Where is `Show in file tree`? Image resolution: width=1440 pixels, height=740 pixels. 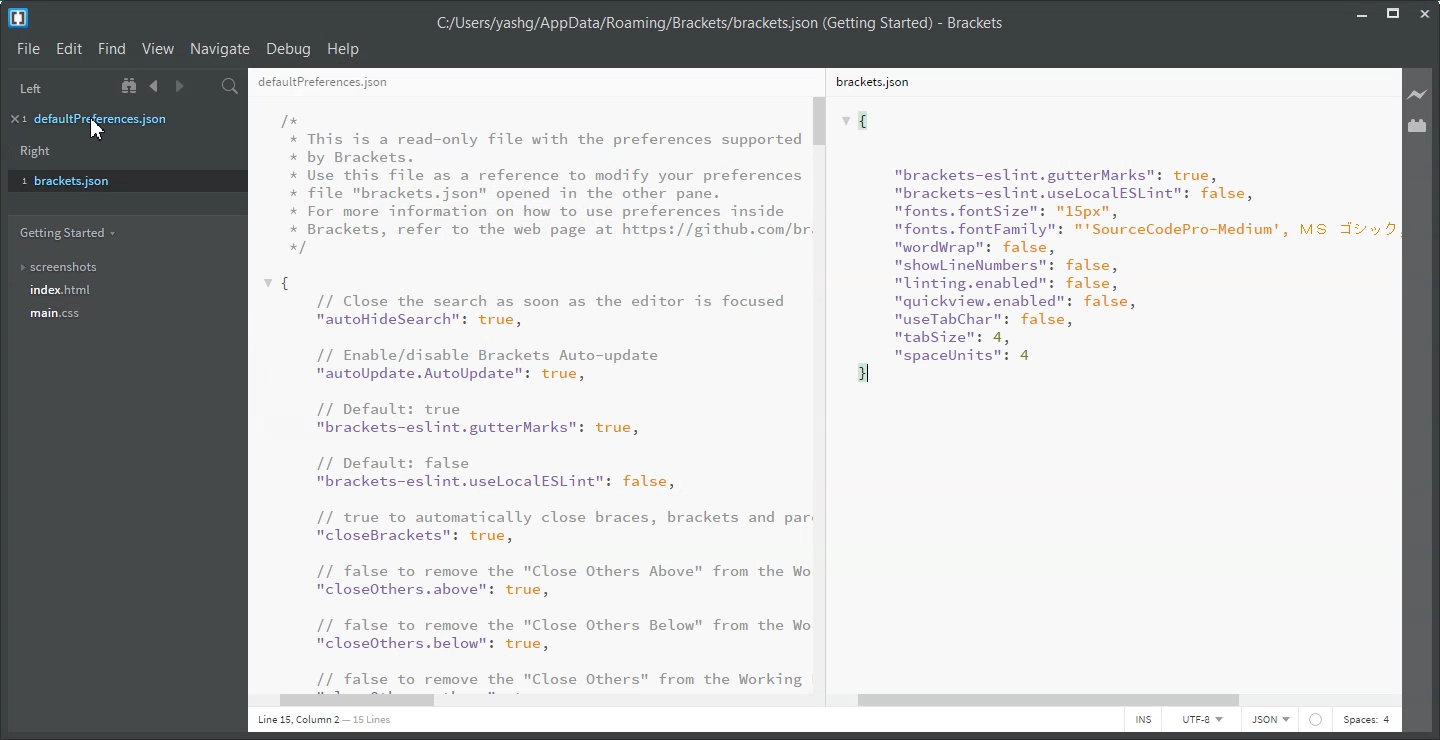 Show in file tree is located at coordinates (131, 86).